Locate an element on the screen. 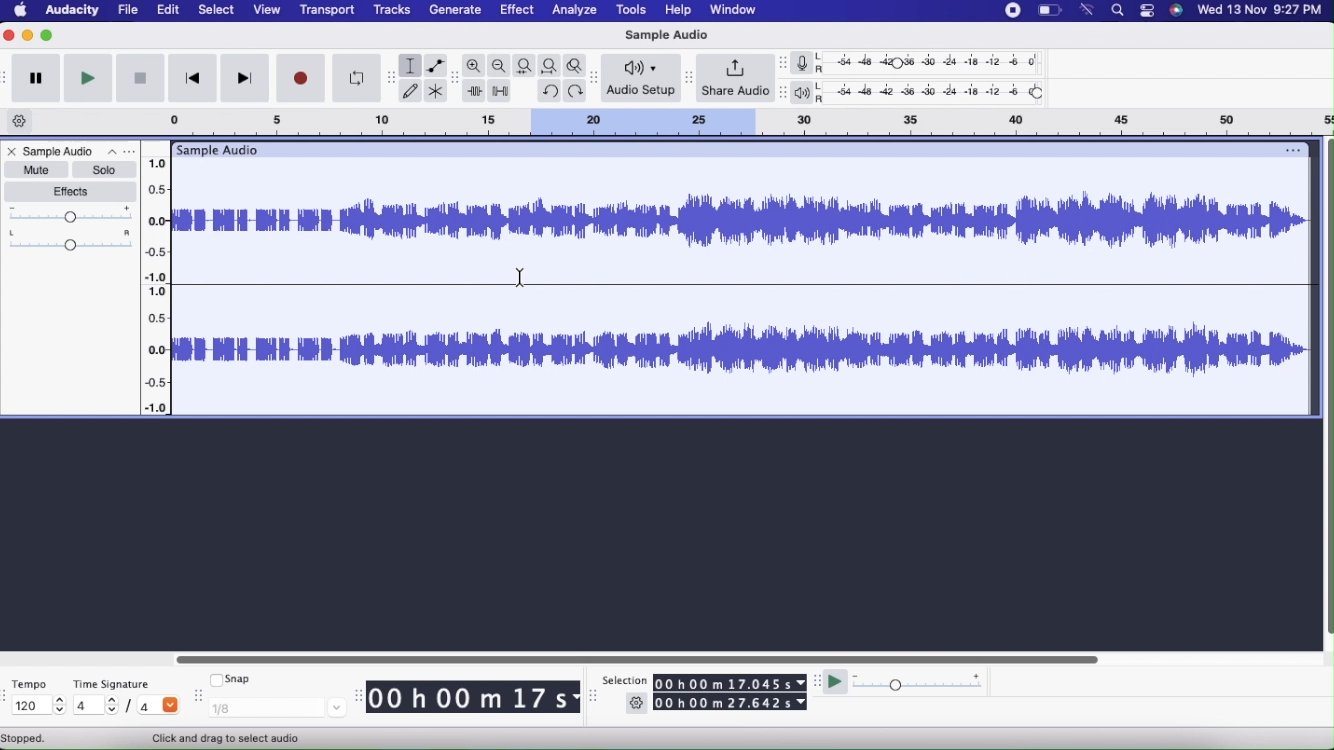 The height and width of the screenshot is (750, 1334). 00 h 00 m 17.045 s is located at coordinates (730, 683).